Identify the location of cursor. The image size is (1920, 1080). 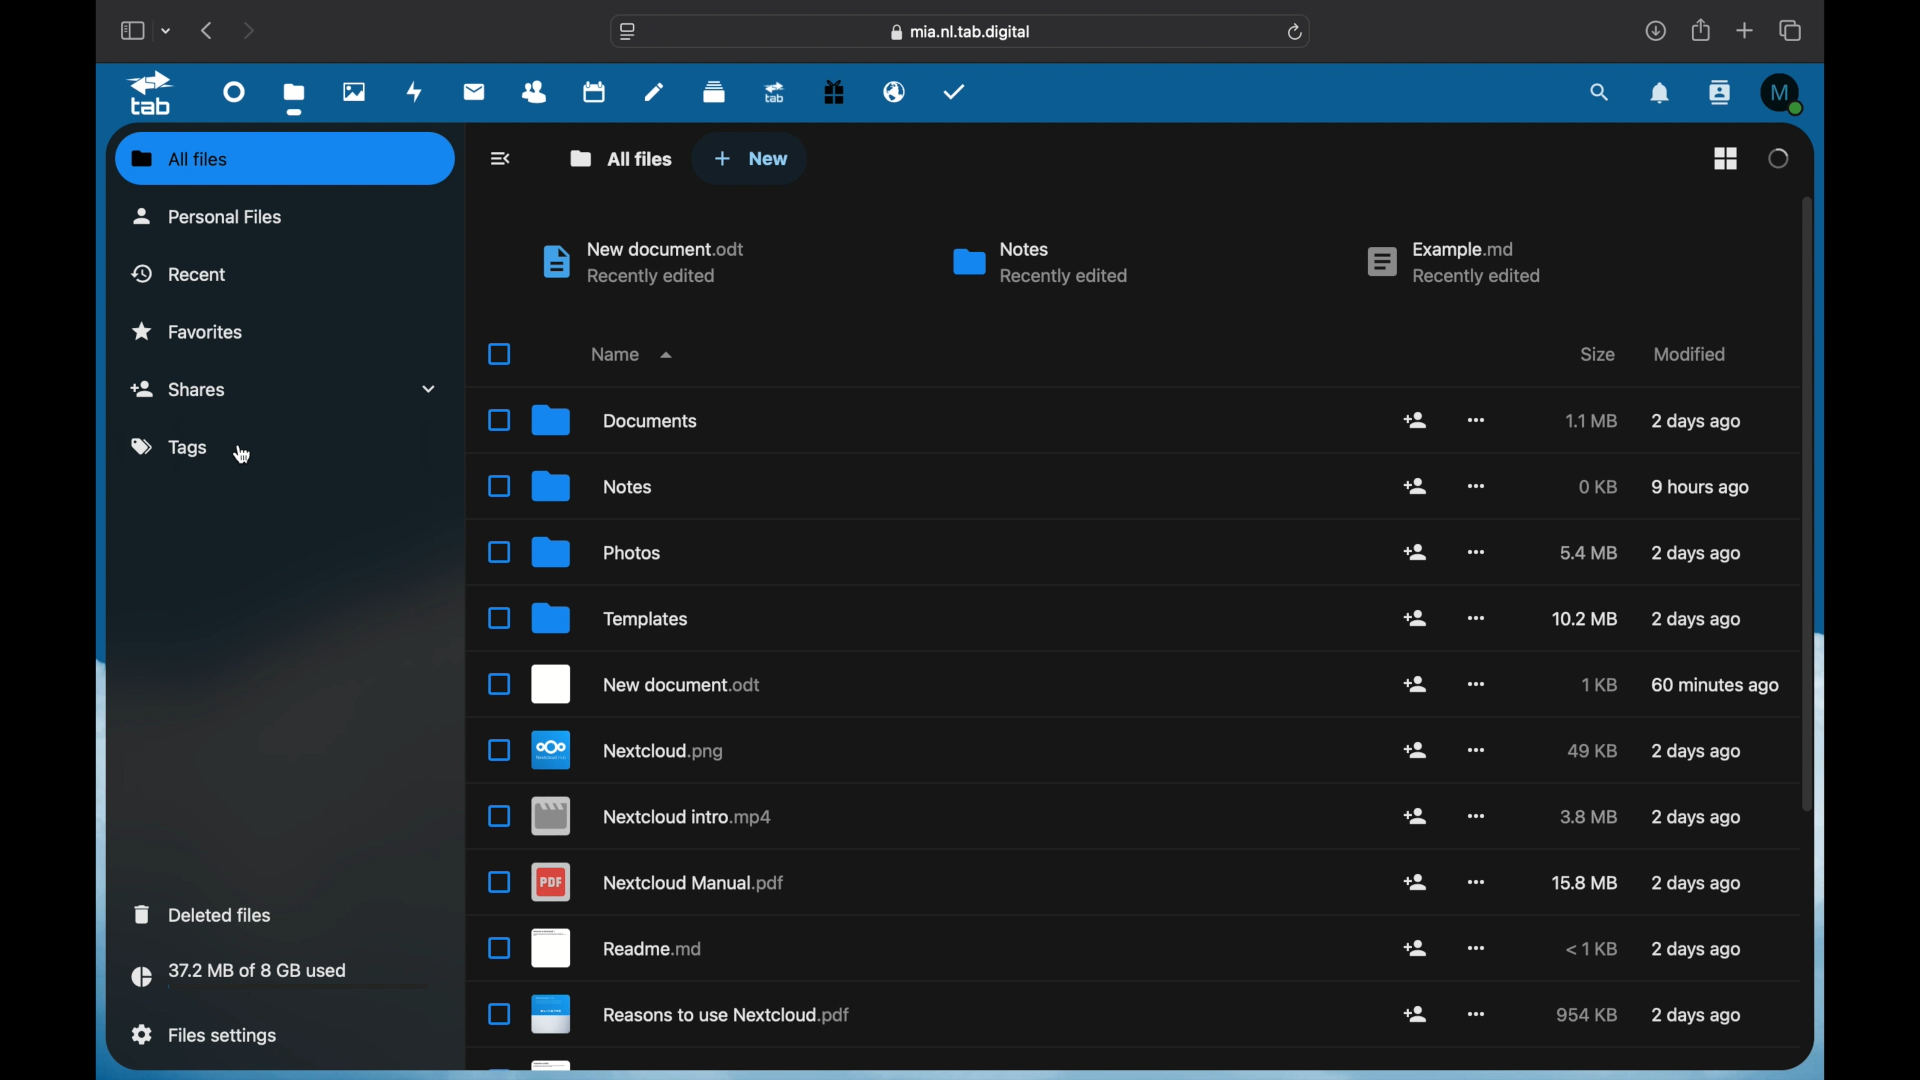
(242, 455).